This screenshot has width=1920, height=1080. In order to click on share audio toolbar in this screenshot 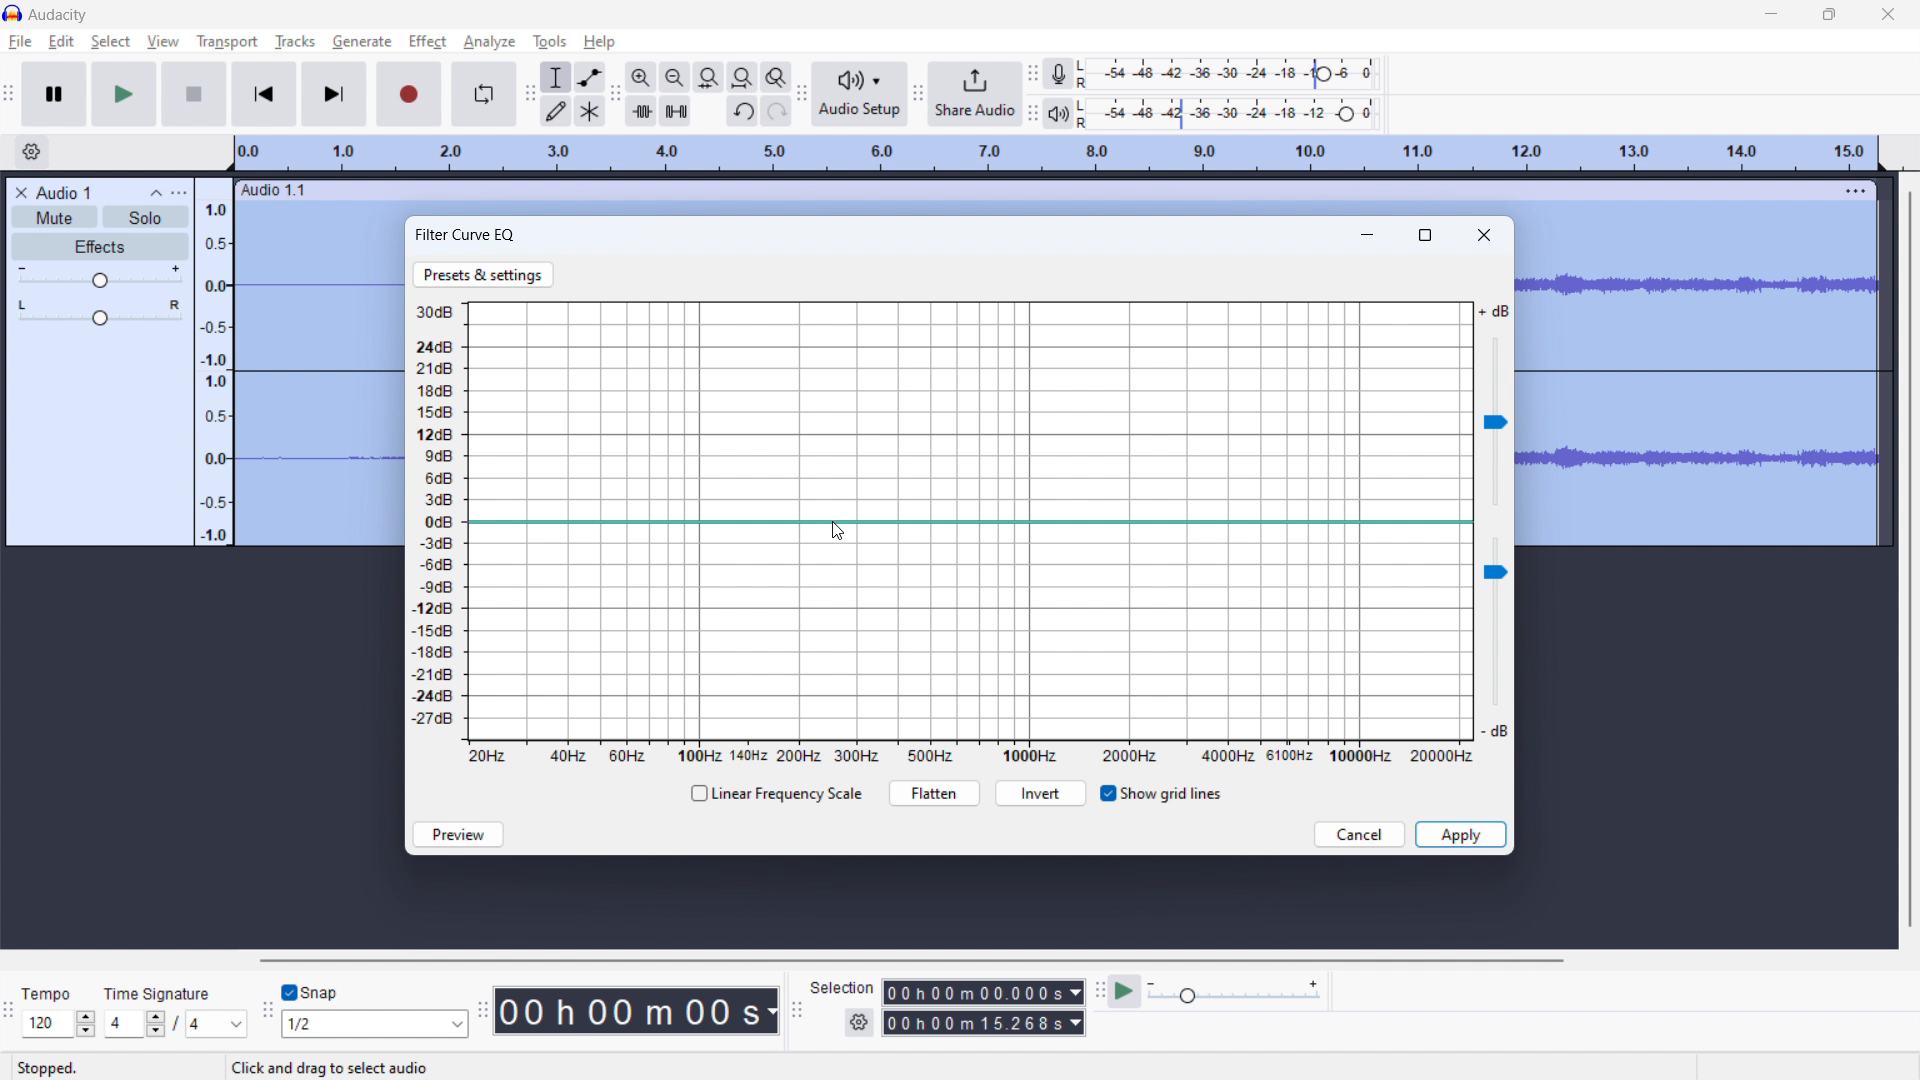, I will do `click(919, 93)`.